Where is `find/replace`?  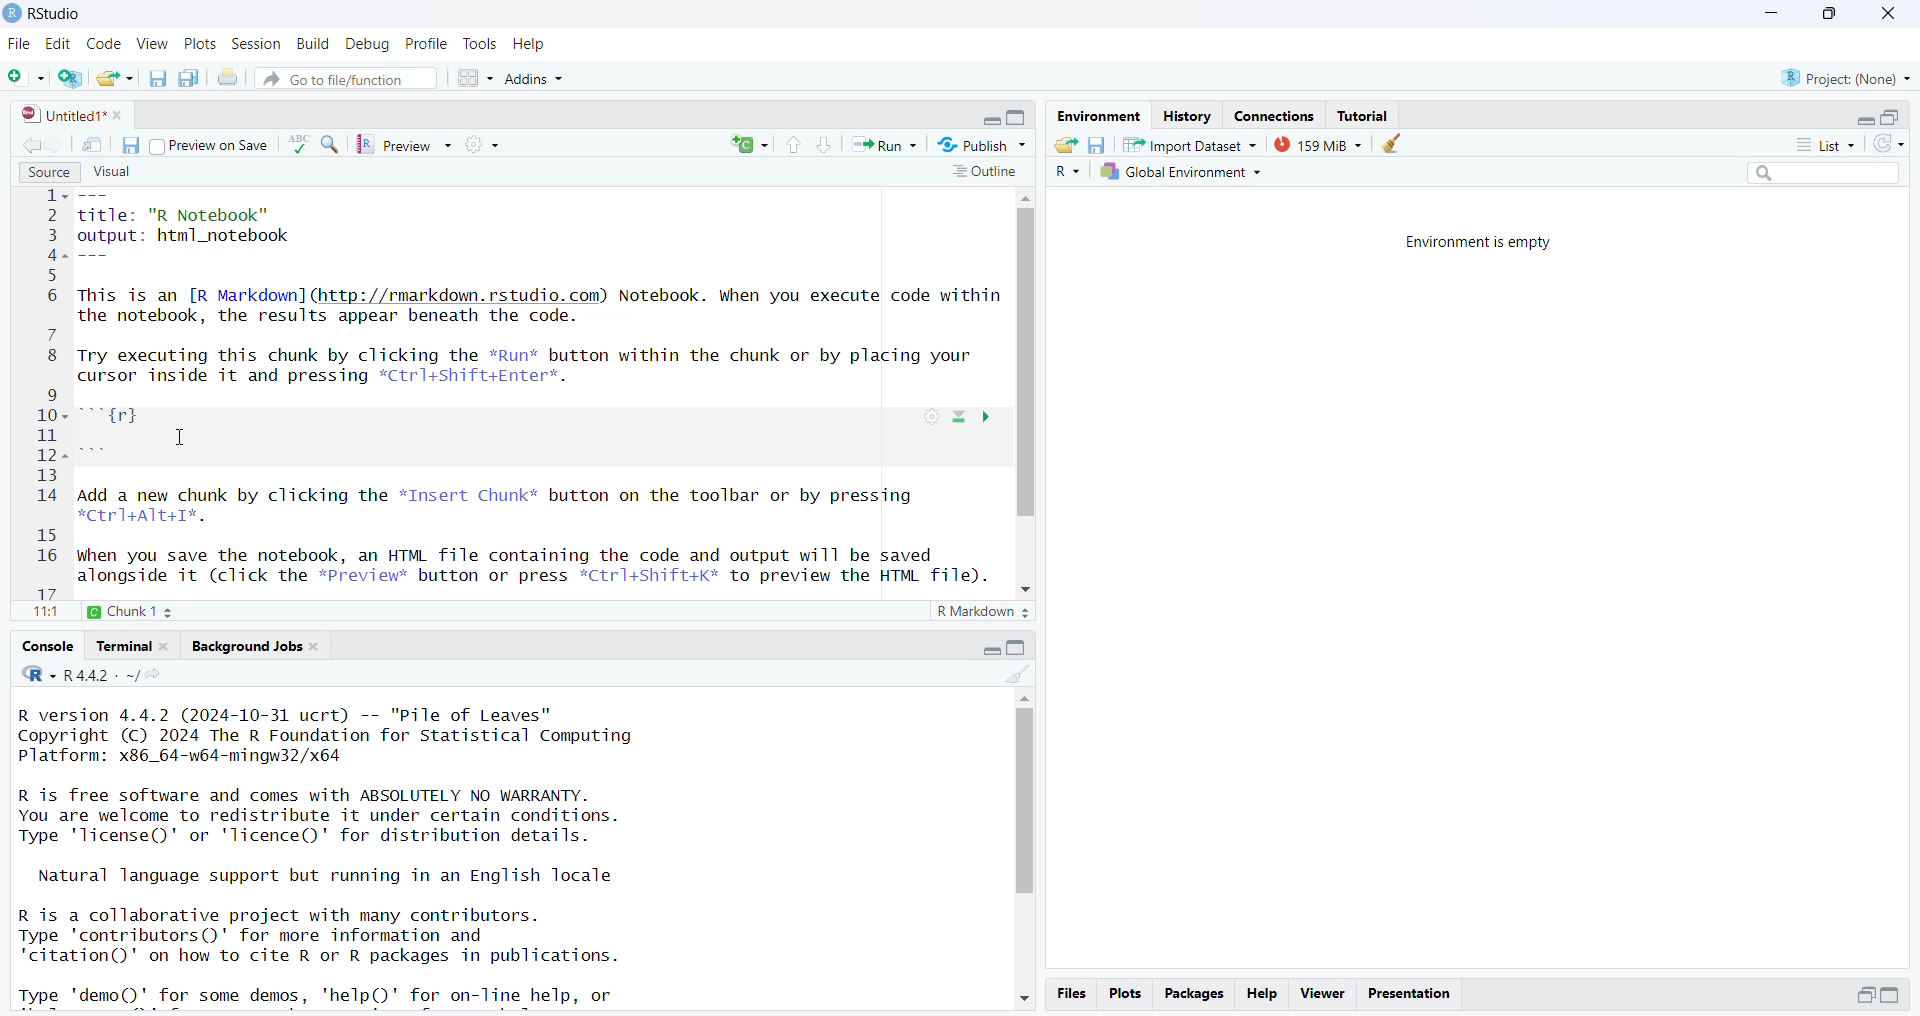
find/replace is located at coordinates (332, 147).